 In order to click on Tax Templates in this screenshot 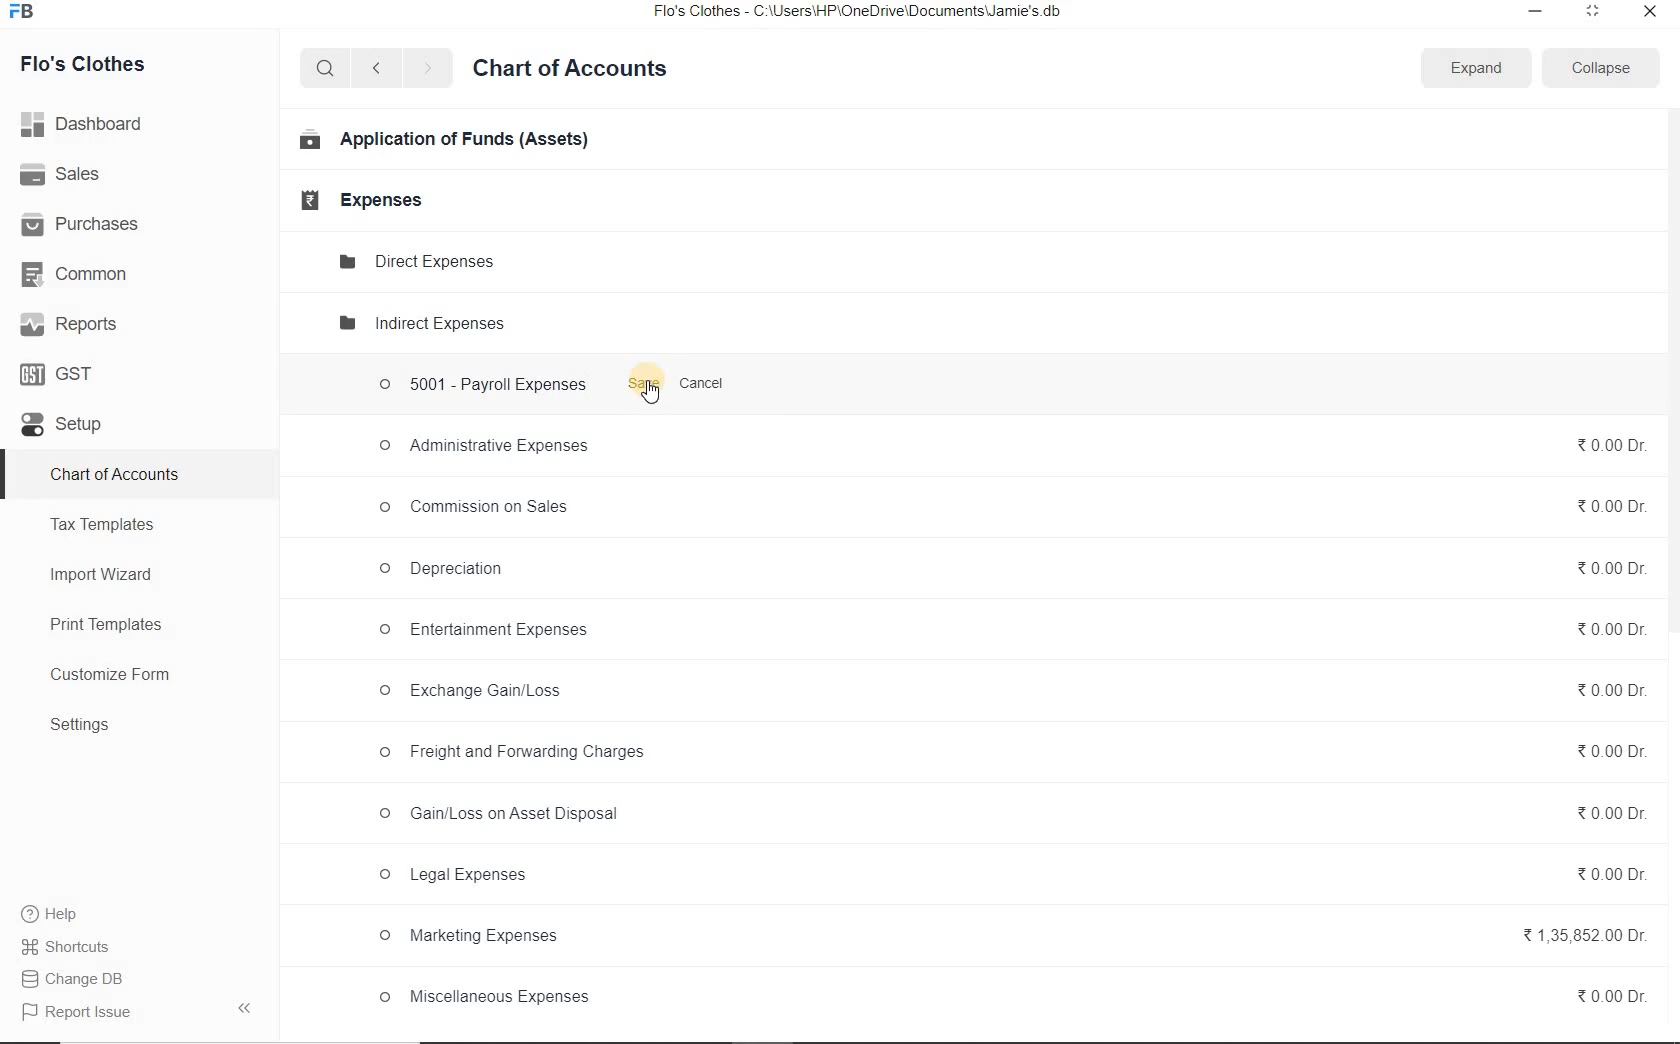, I will do `click(103, 524)`.